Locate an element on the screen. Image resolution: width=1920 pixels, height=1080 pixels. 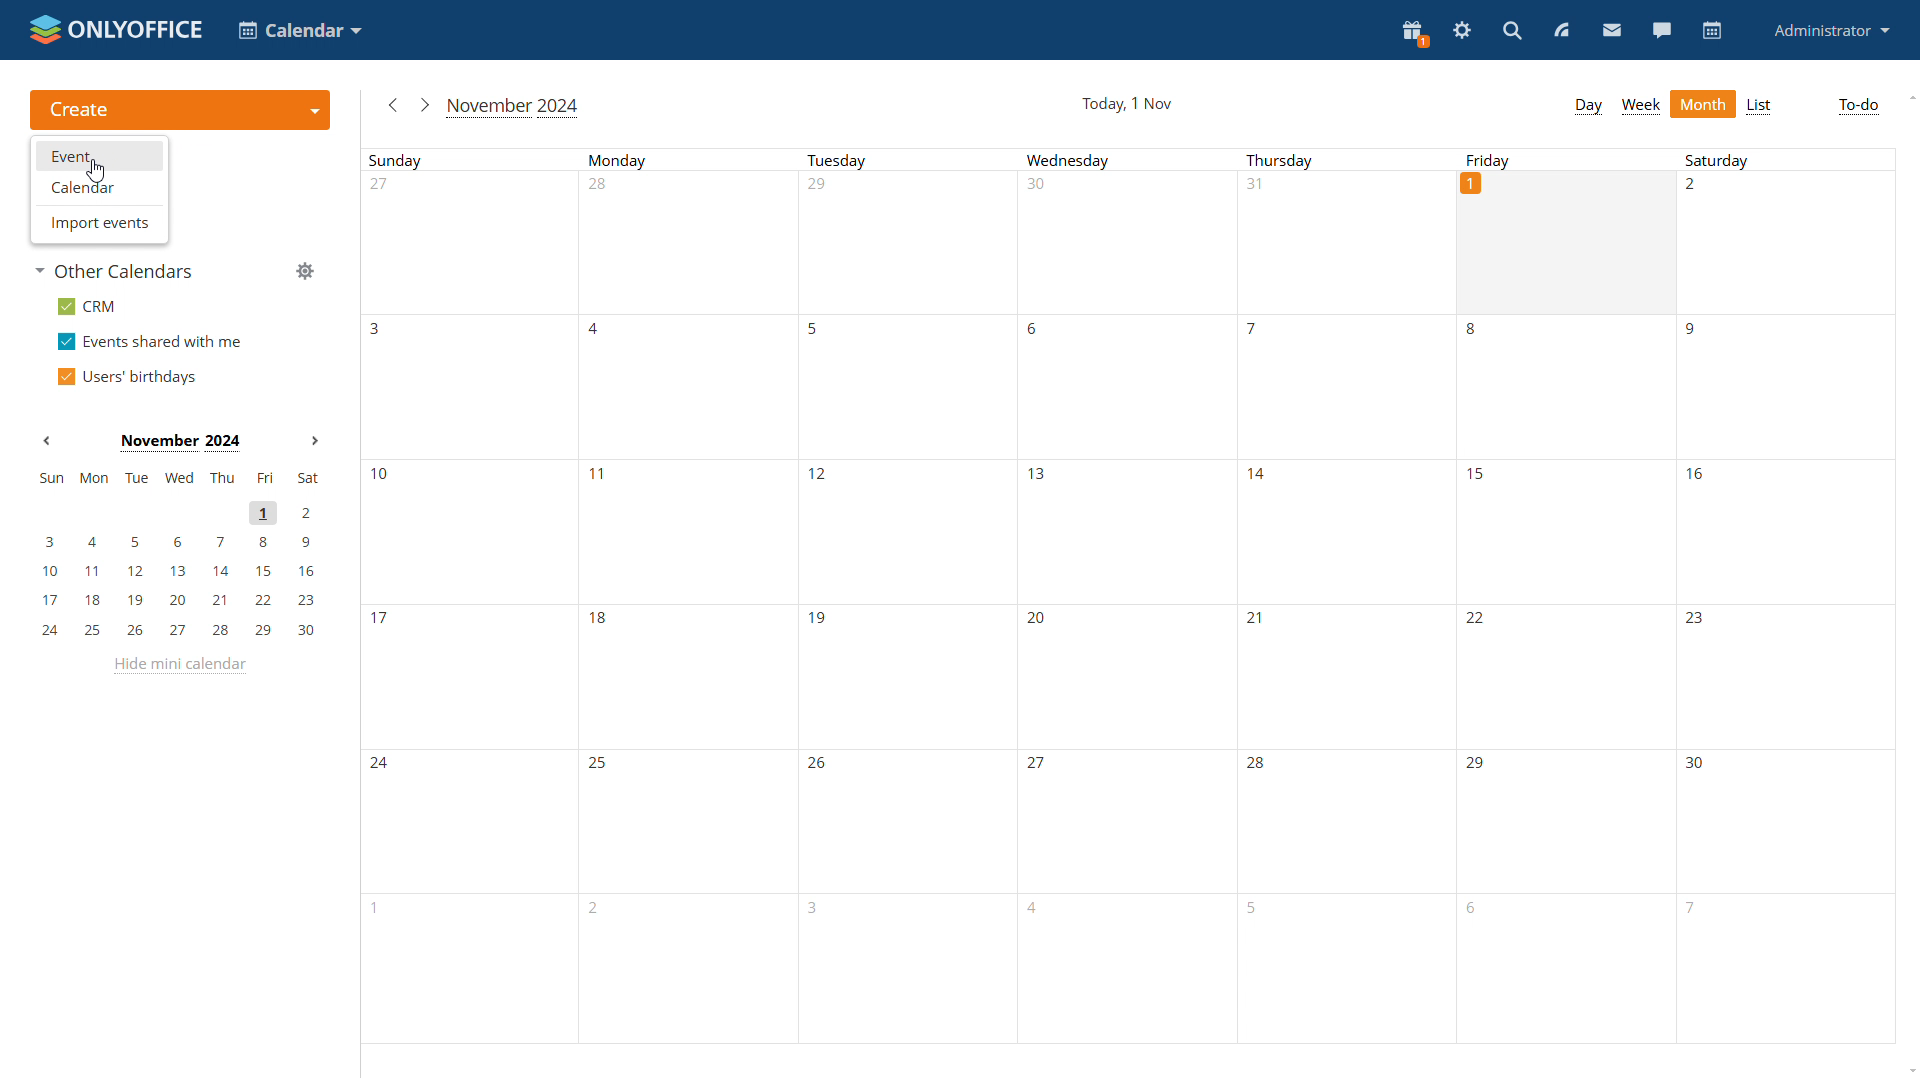
current date is located at coordinates (1128, 103).